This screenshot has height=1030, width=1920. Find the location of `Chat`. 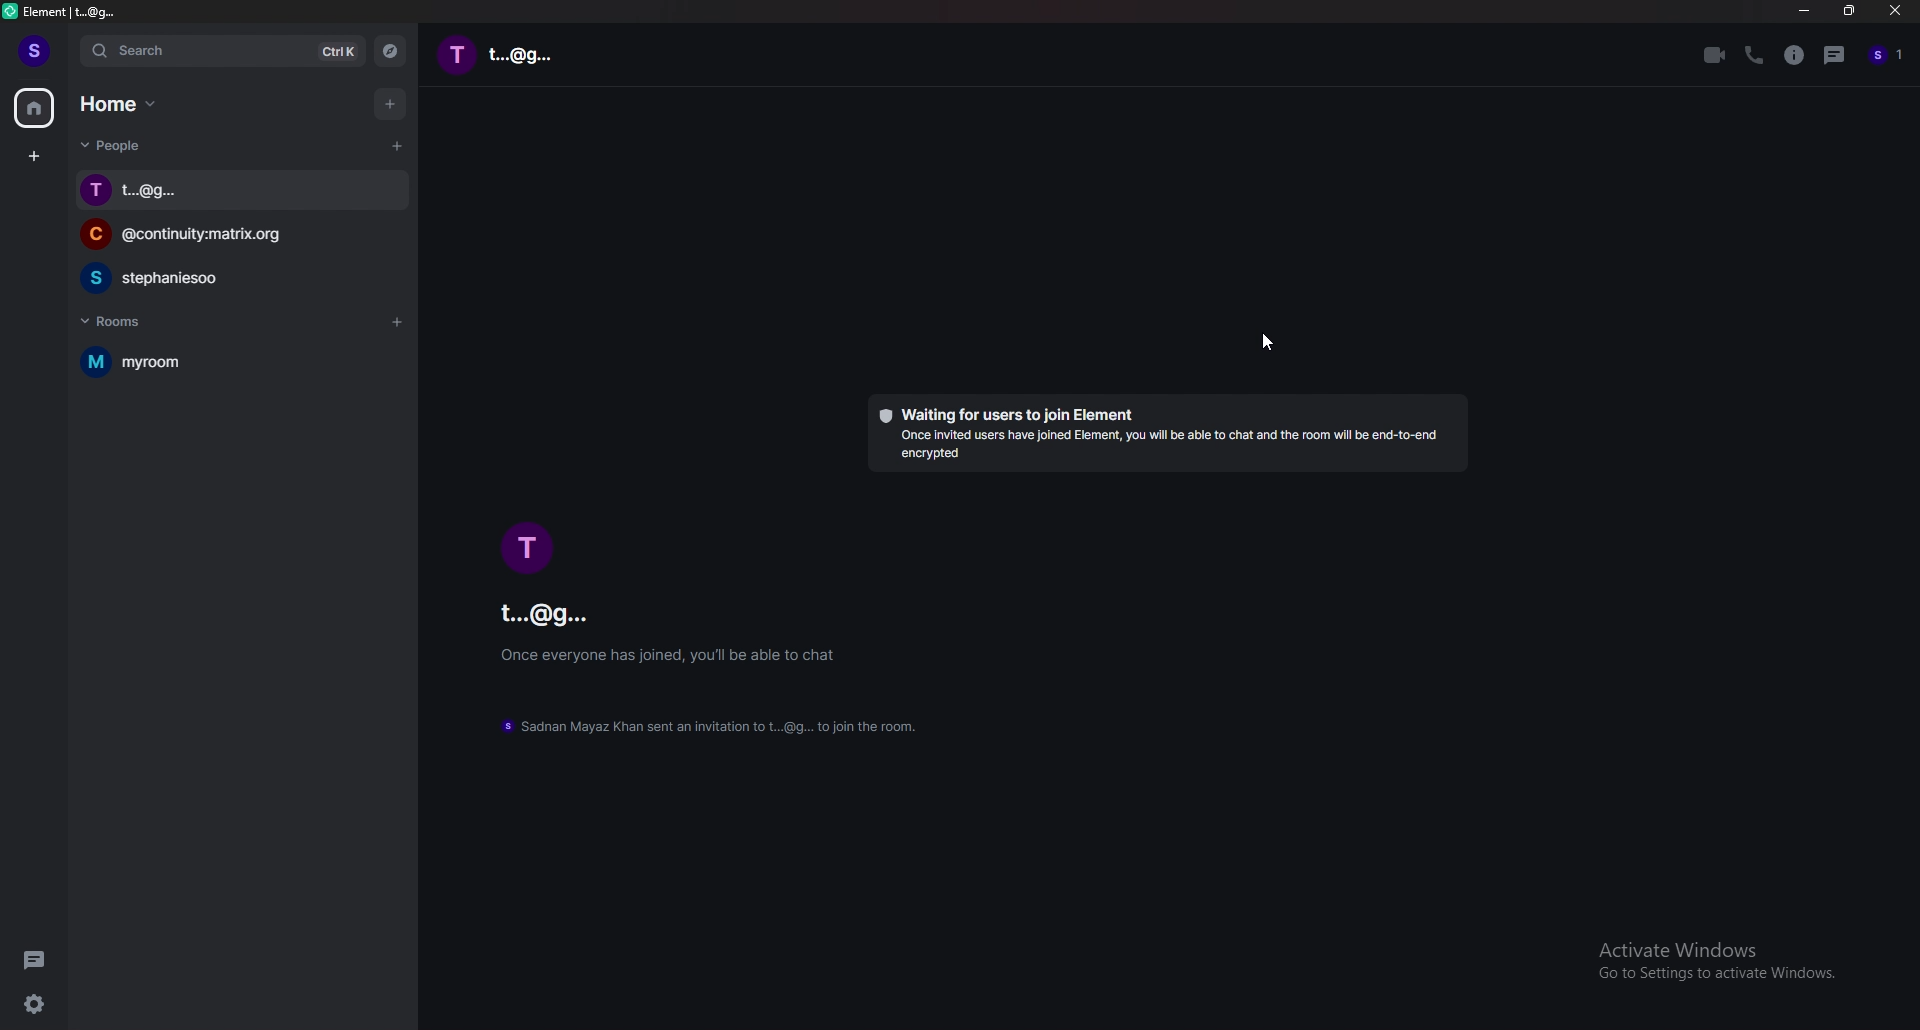

Chat is located at coordinates (164, 278).